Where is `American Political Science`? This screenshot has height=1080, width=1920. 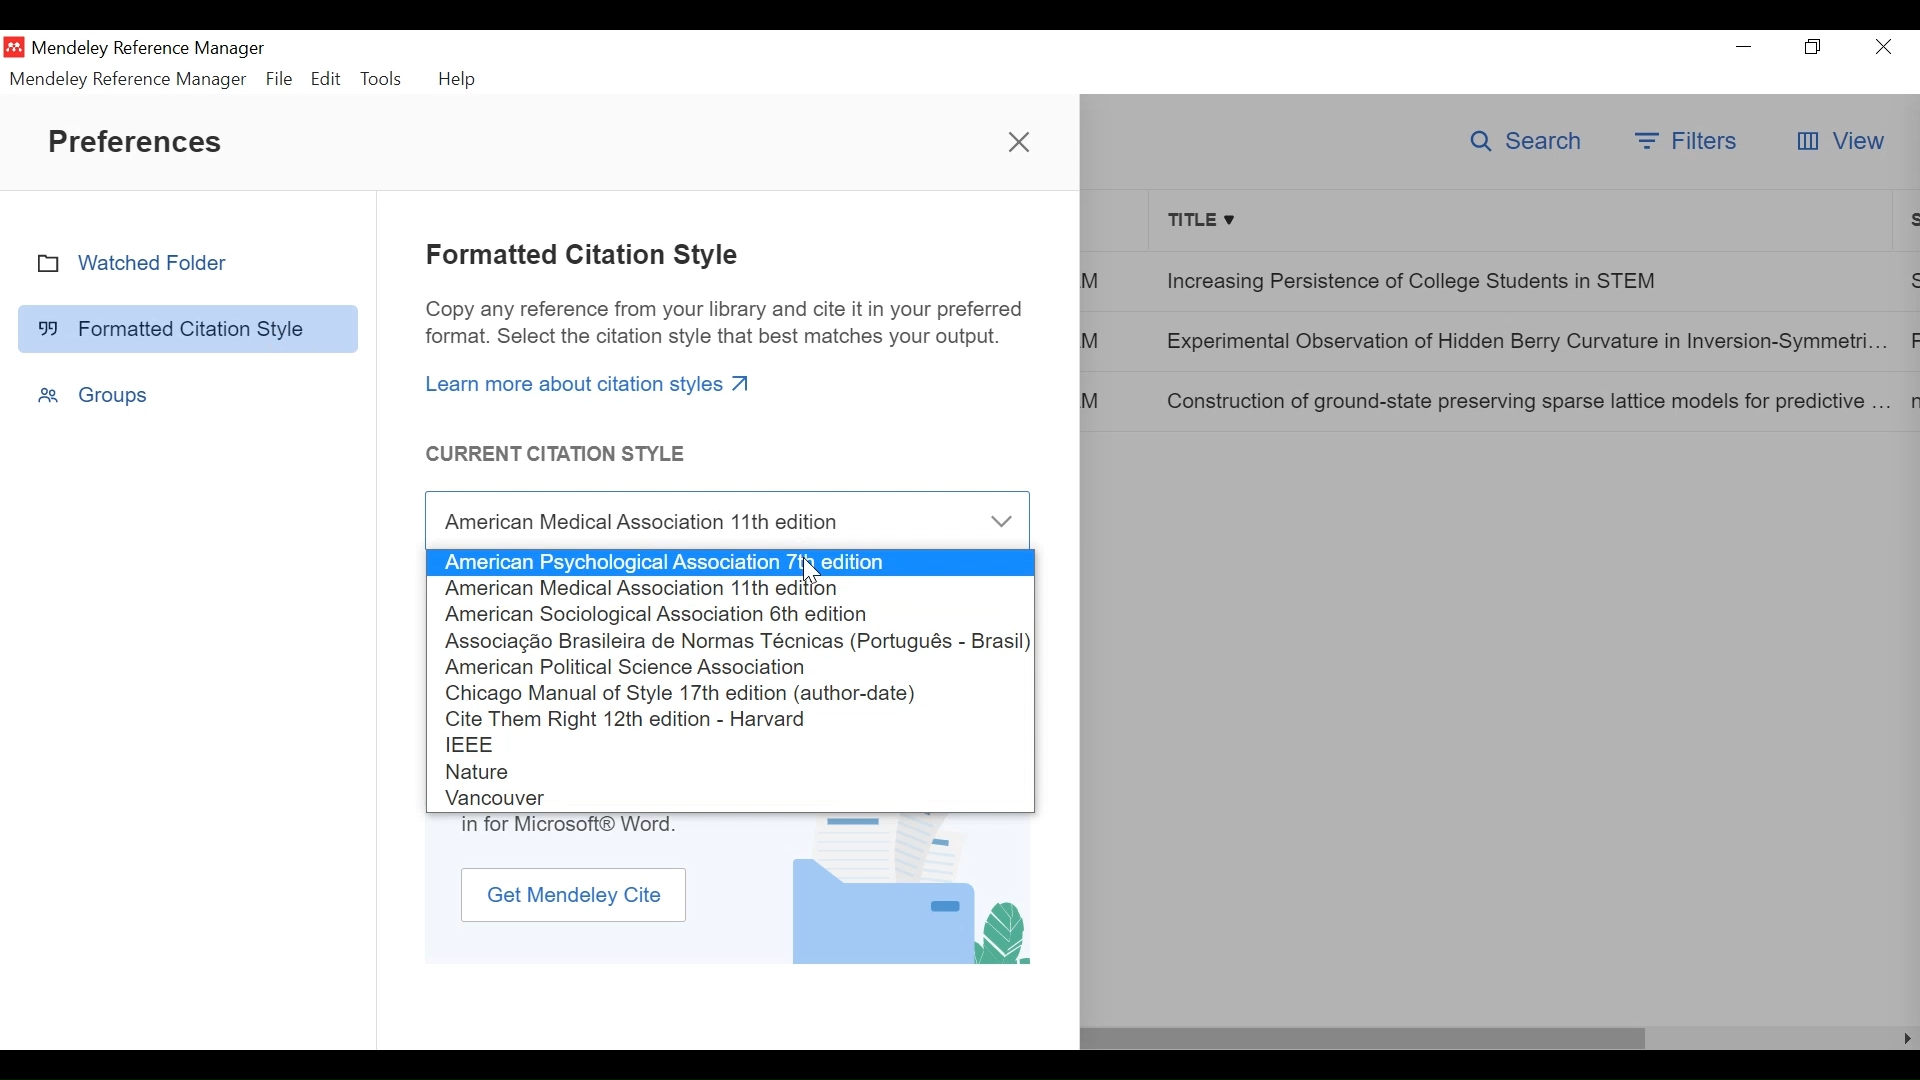
American Political Science is located at coordinates (734, 668).